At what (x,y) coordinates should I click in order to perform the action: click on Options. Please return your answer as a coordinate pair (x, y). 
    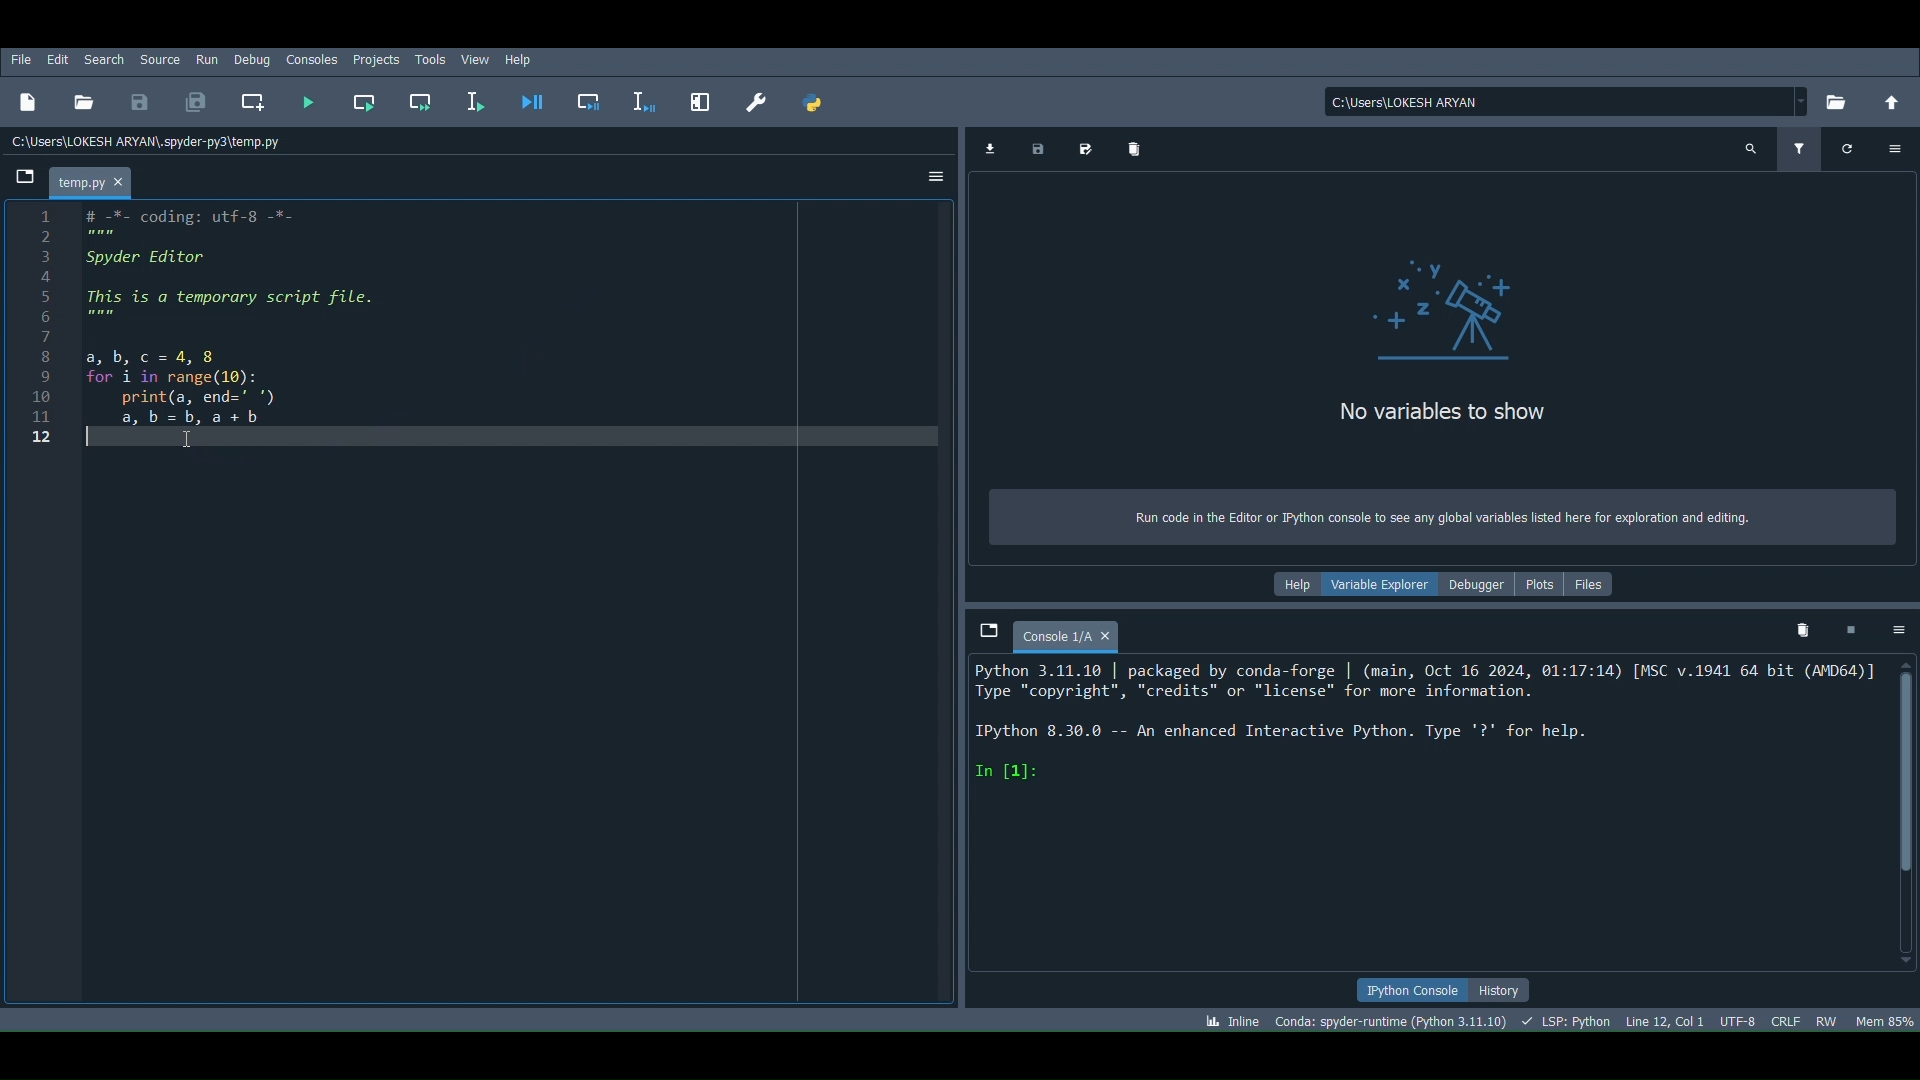
    Looking at the image, I should click on (1894, 151).